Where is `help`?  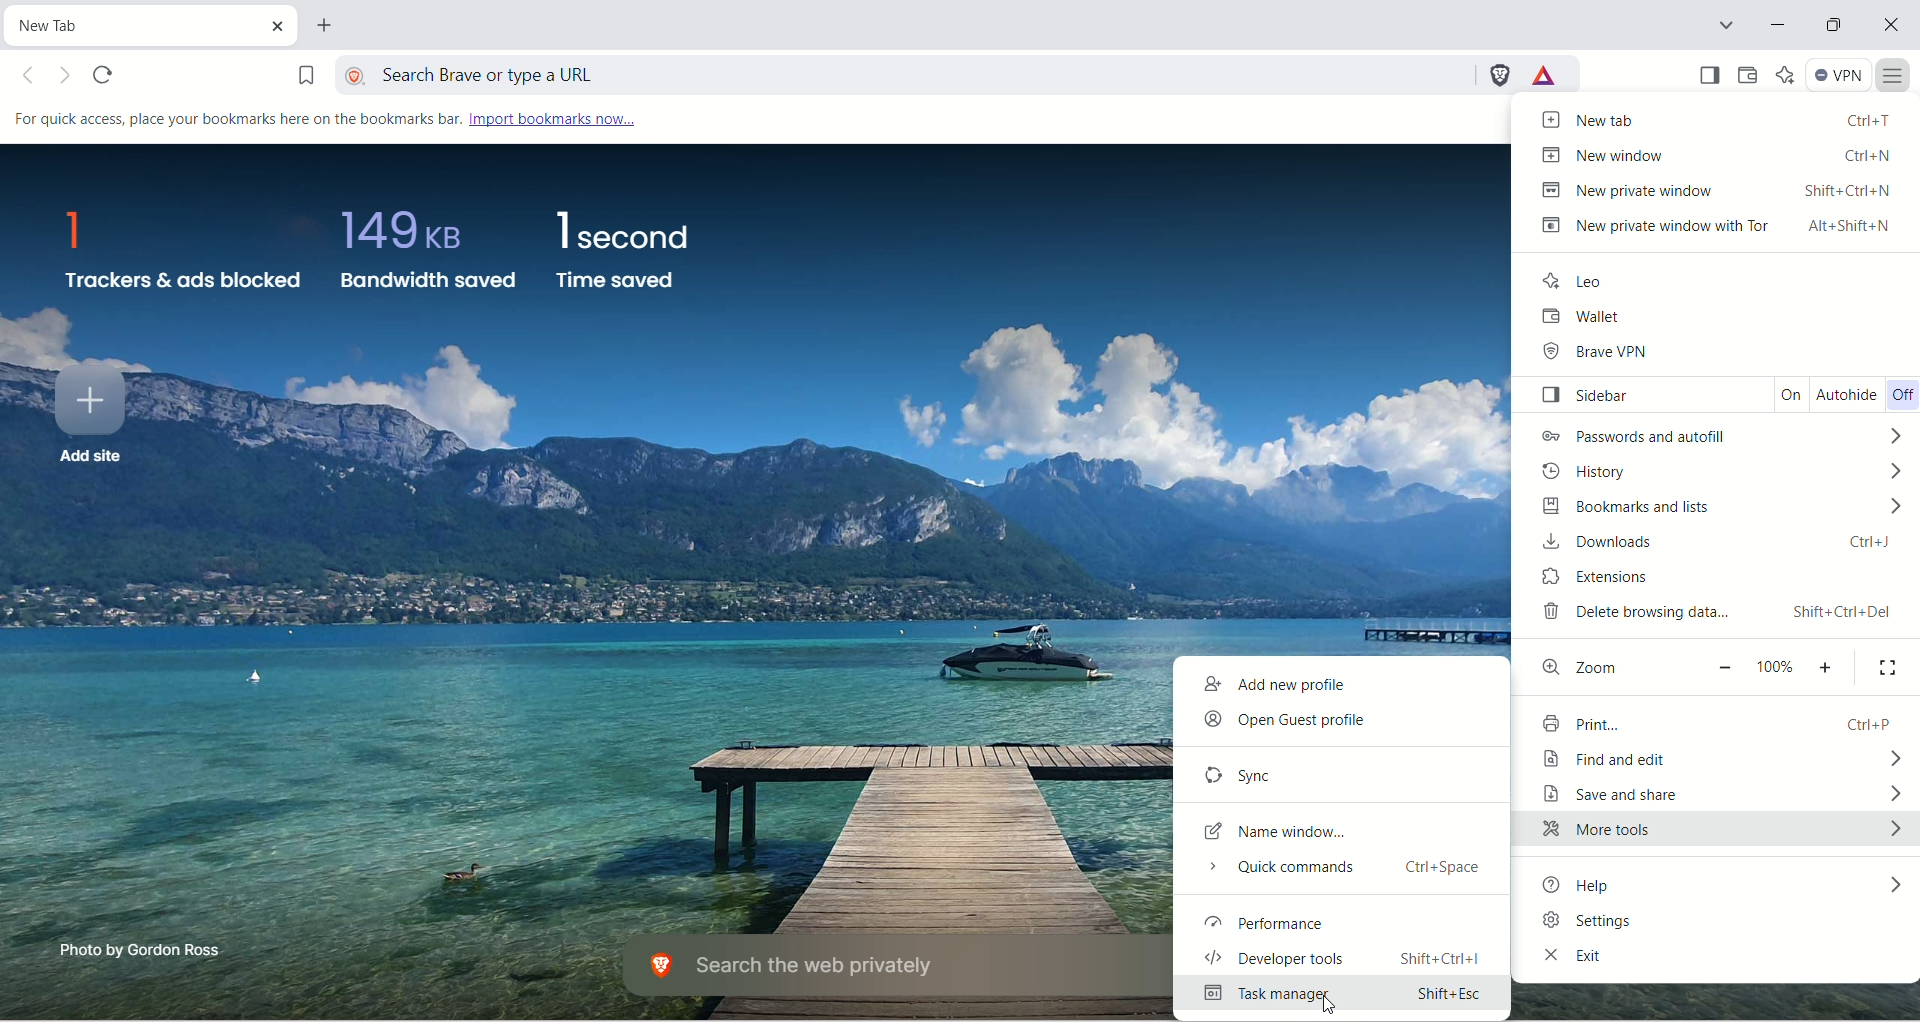
help is located at coordinates (1724, 887).